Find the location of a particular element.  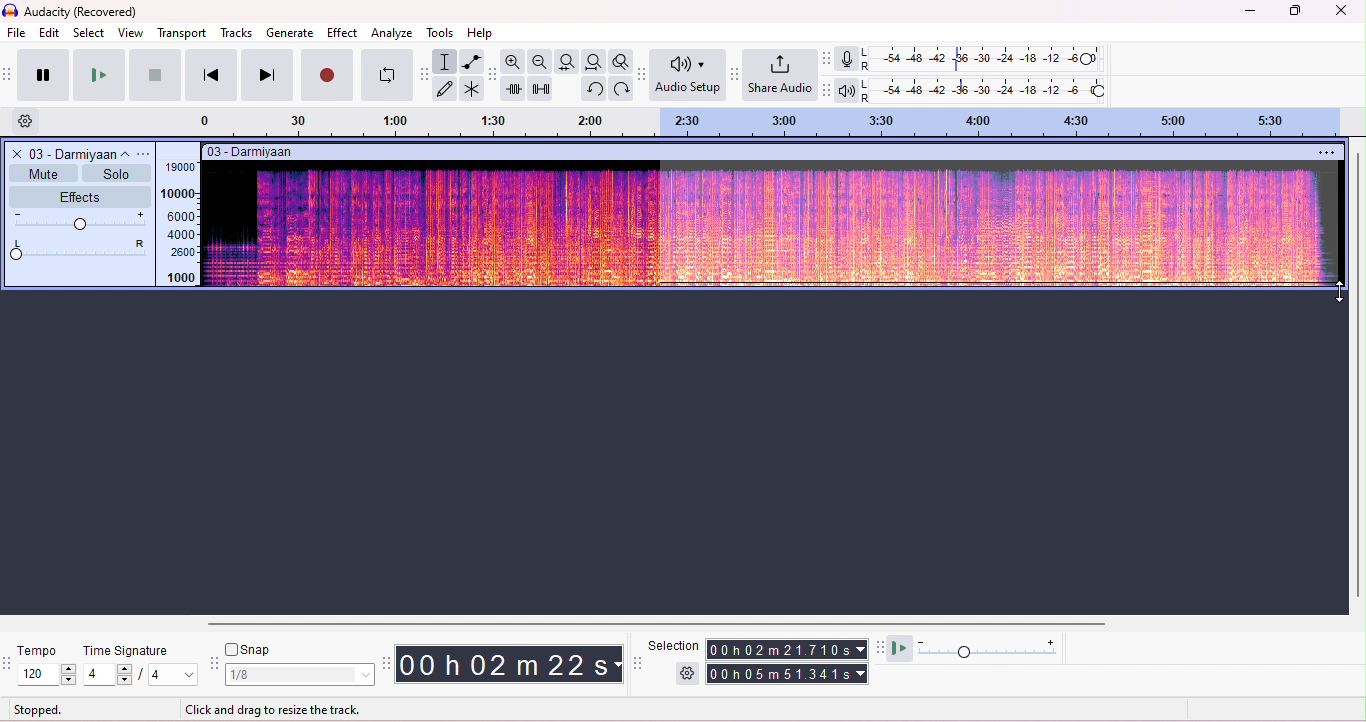

dragged is located at coordinates (997, 229).